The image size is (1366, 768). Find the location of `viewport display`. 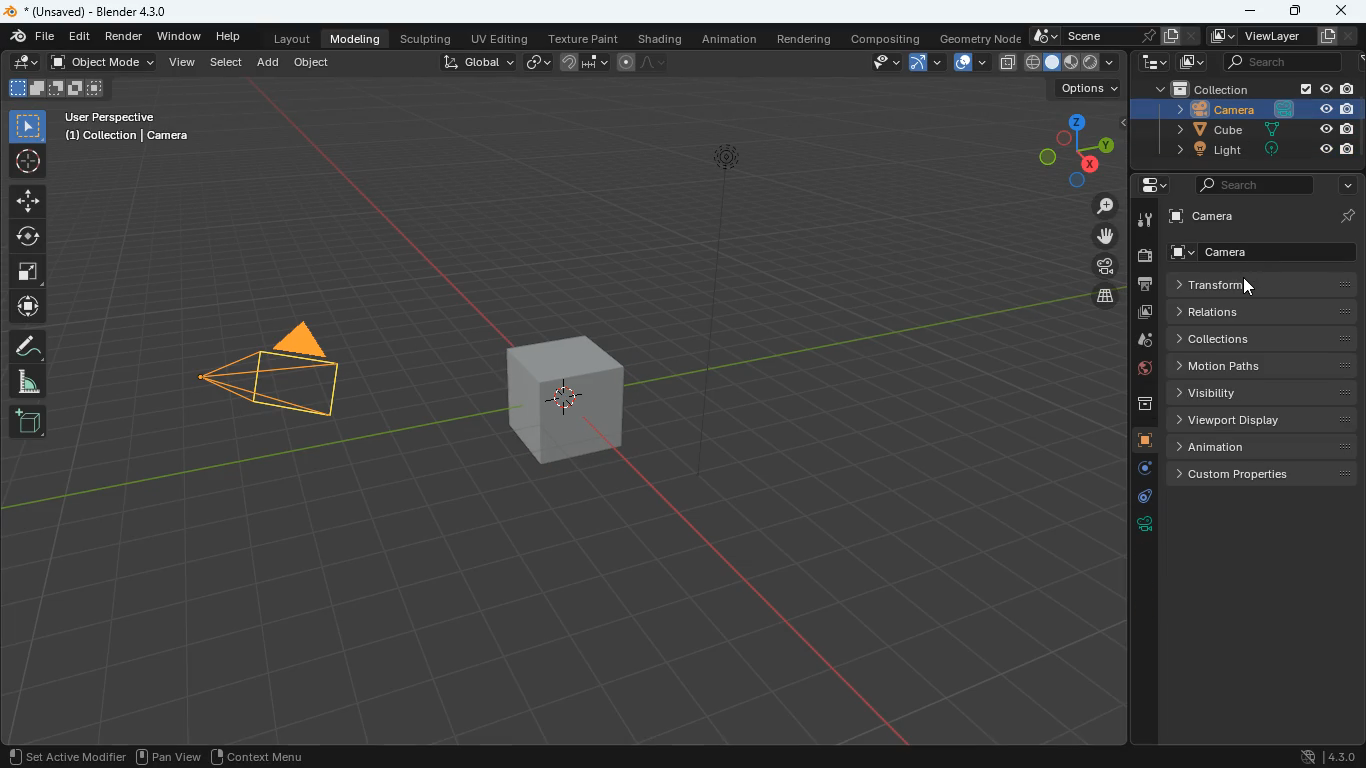

viewport display is located at coordinates (1262, 420).